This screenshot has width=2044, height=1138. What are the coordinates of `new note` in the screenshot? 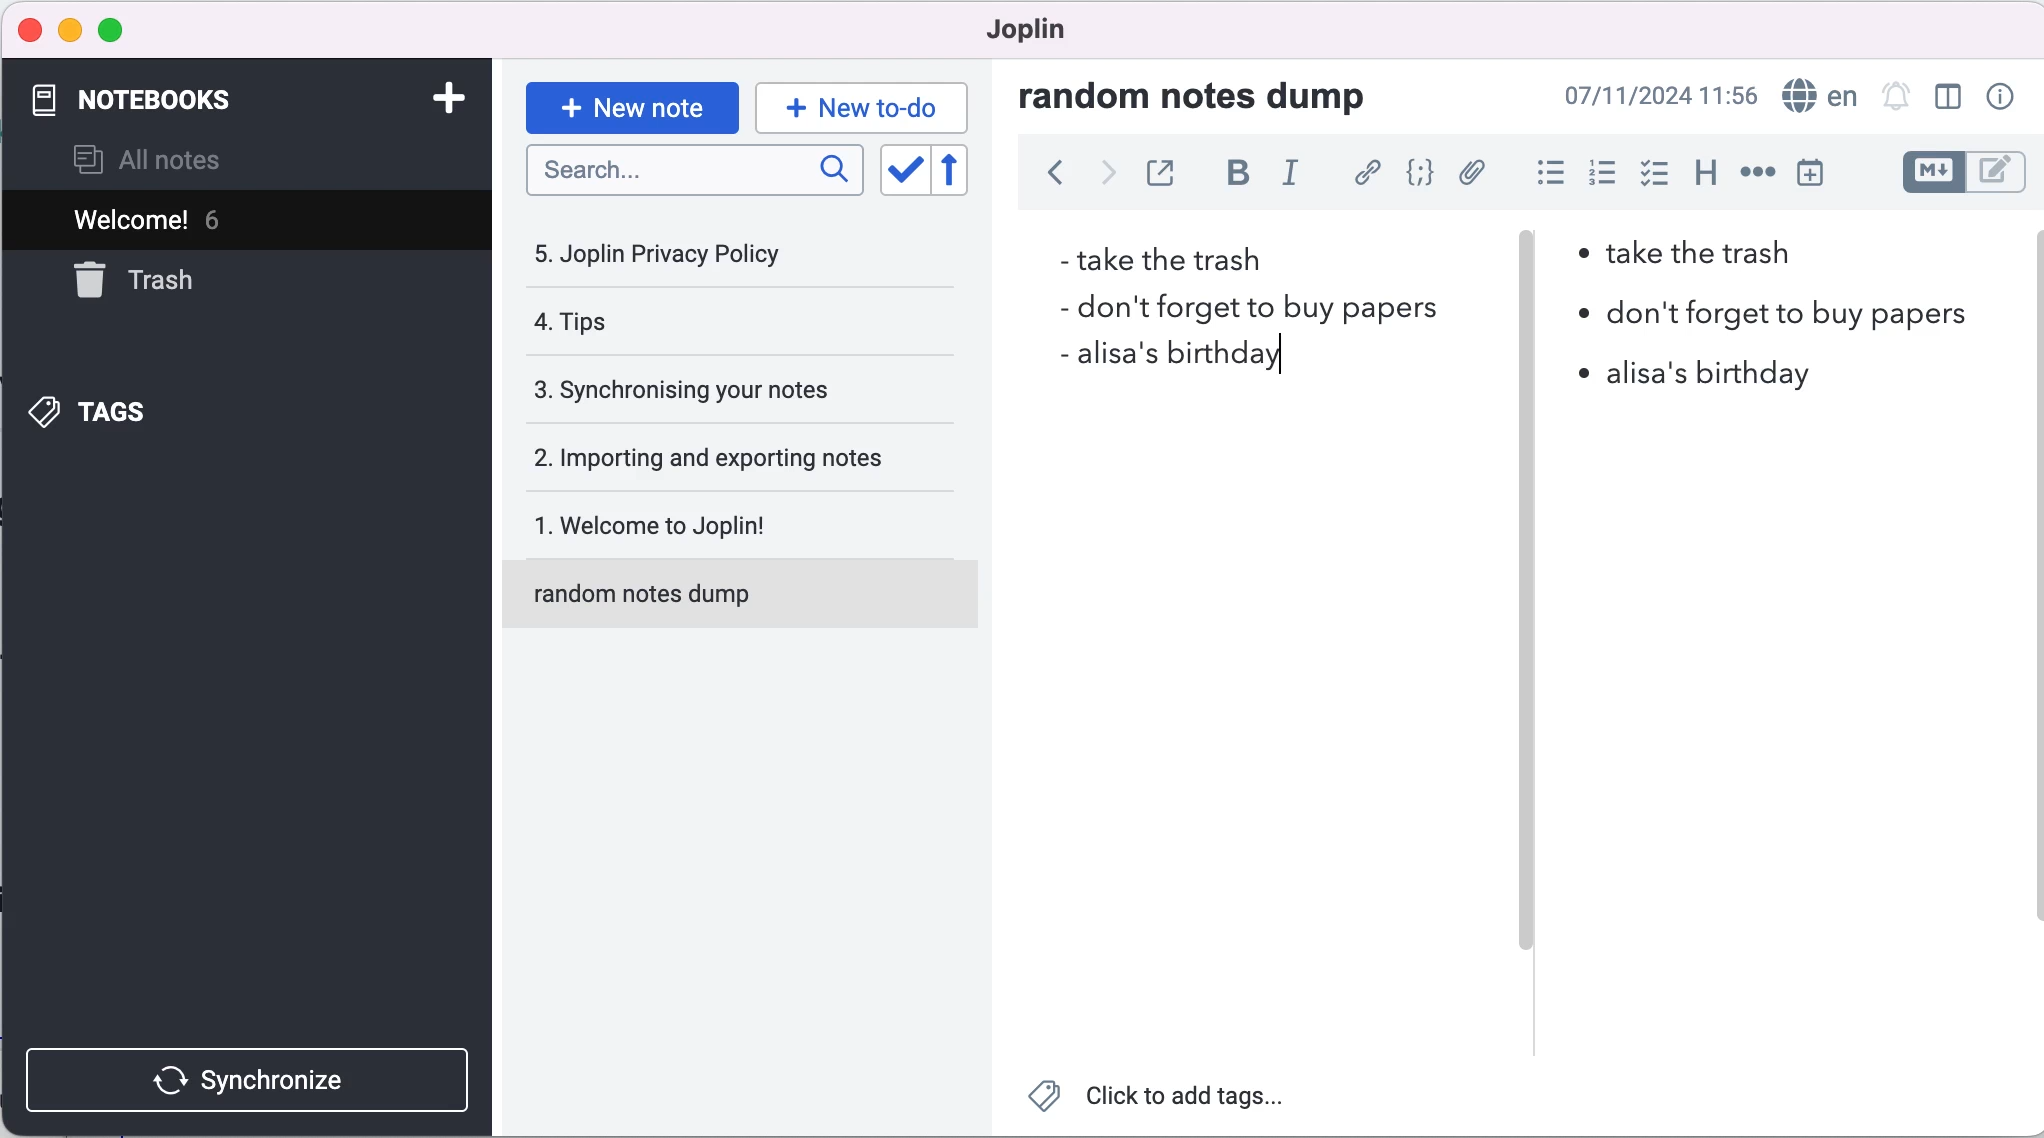 It's located at (630, 105).